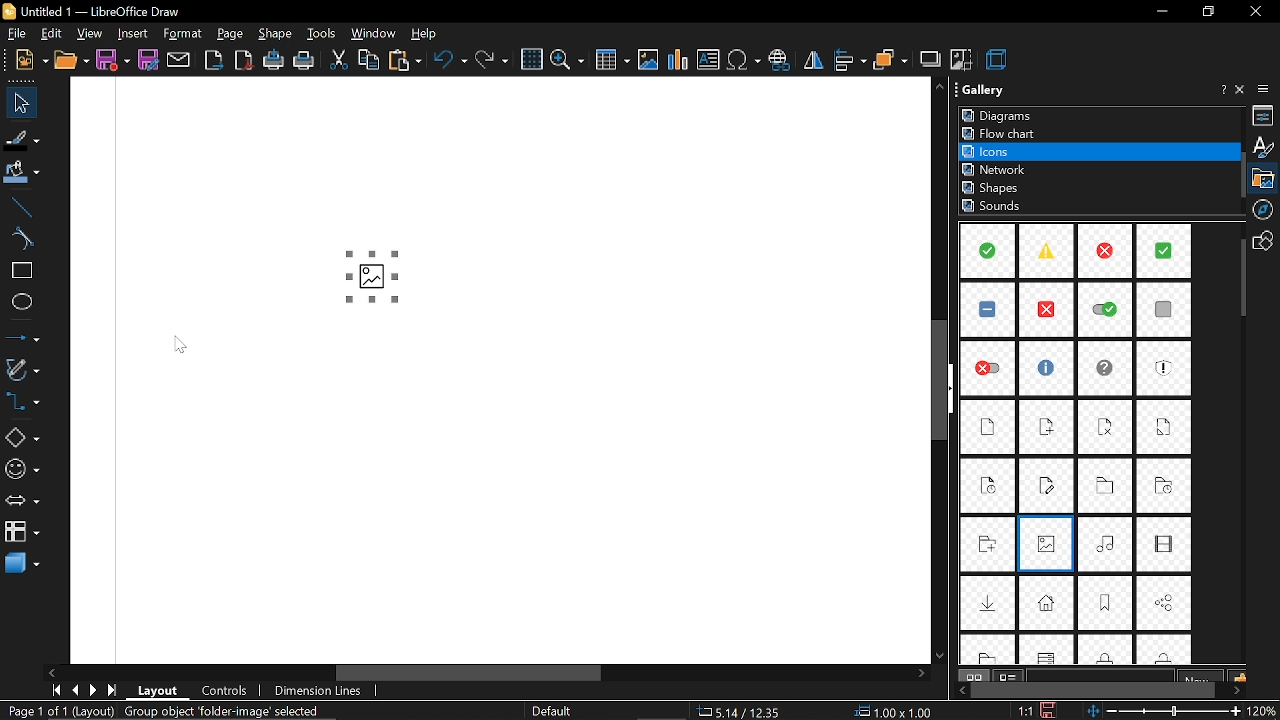 The width and height of the screenshot is (1280, 720). I want to click on minimize, so click(1164, 11).